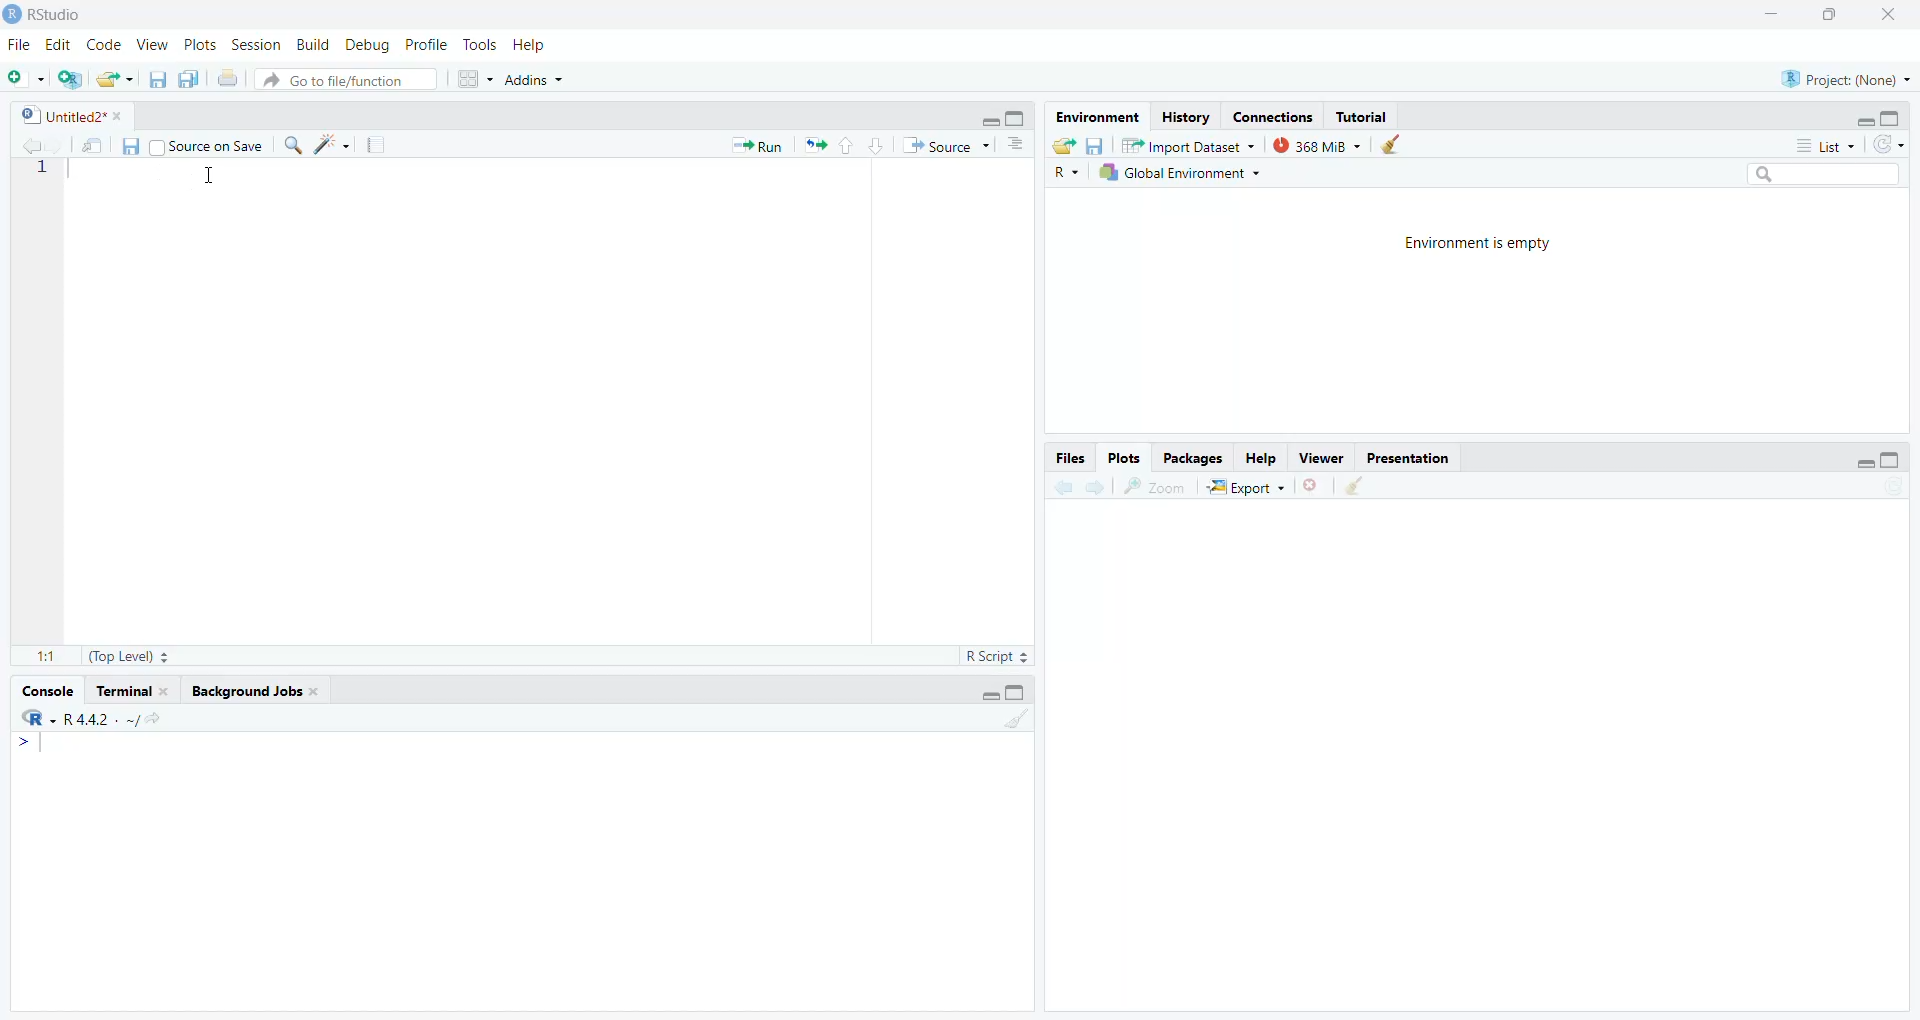 This screenshot has width=1920, height=1020. I want to click on maximise, so click(1014, 119).